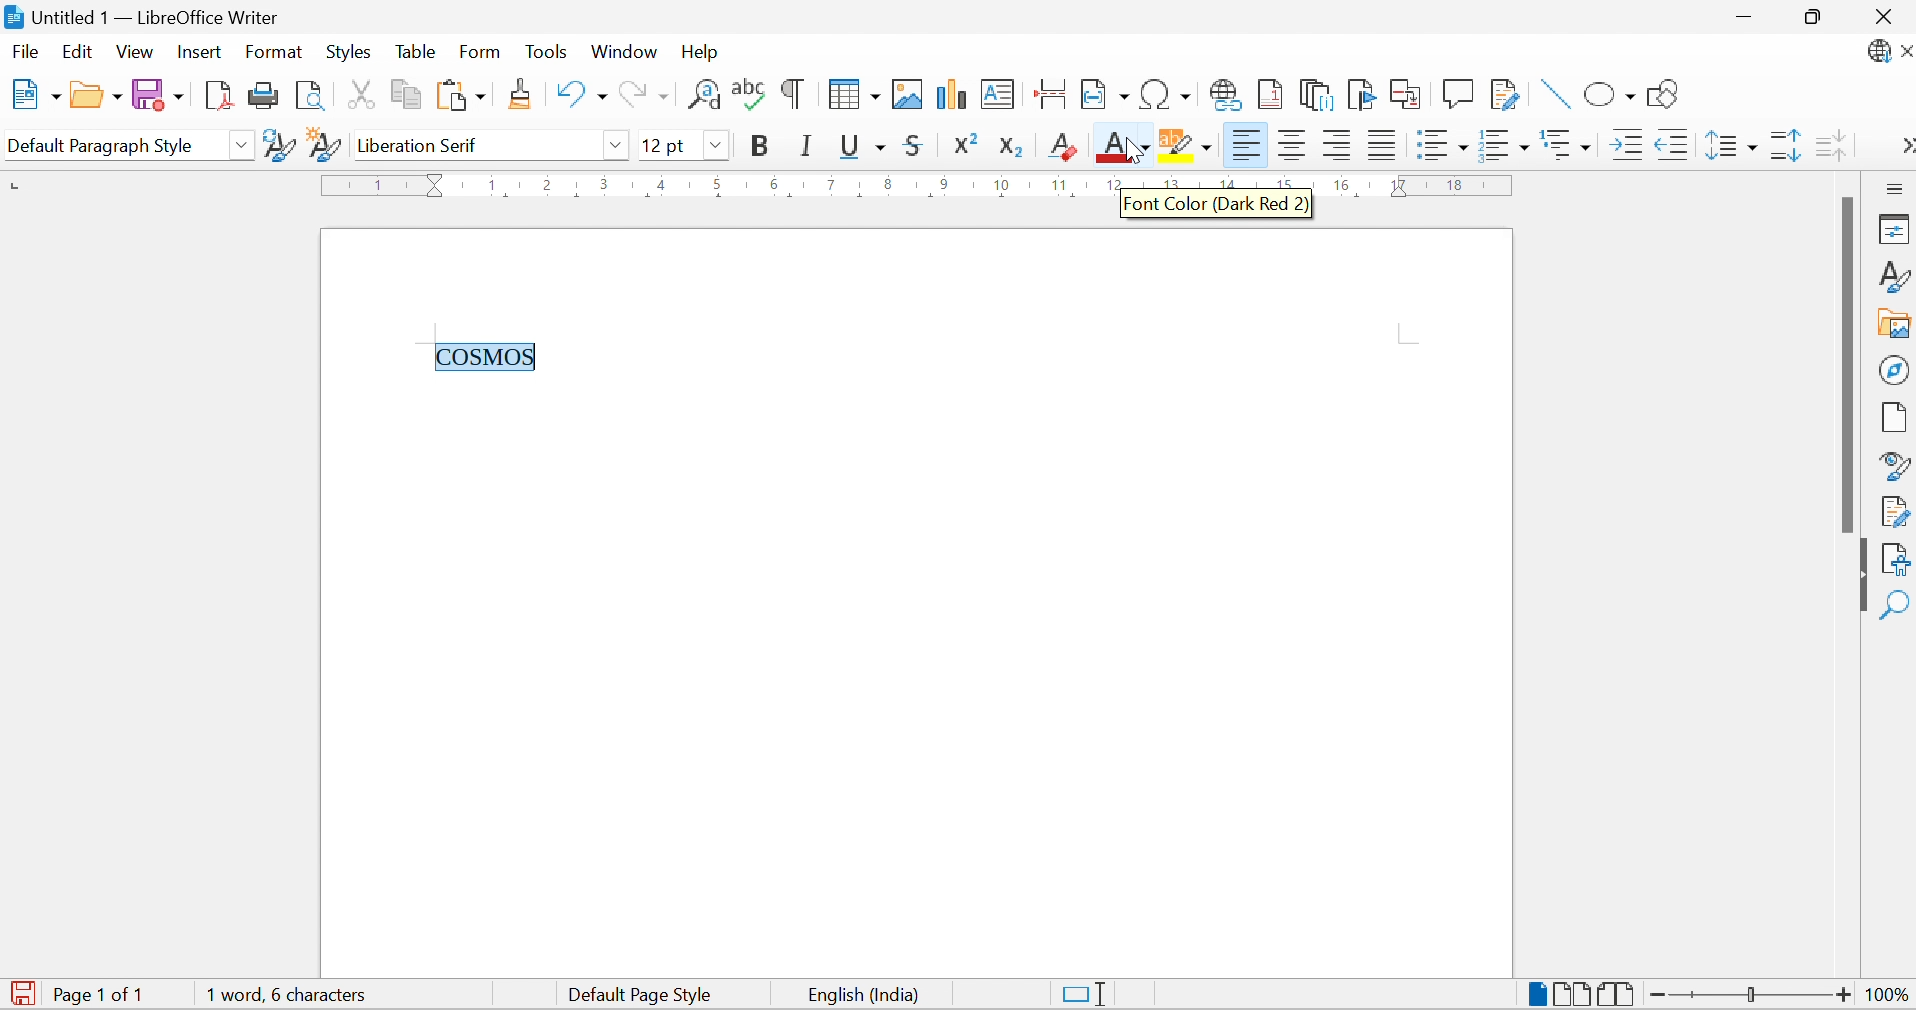 The height and width of the screenshot is (1010, 1916). What do you see at coordinates (888, 186) in the screenshot?
I see `8` at bounding box center [888, 186].